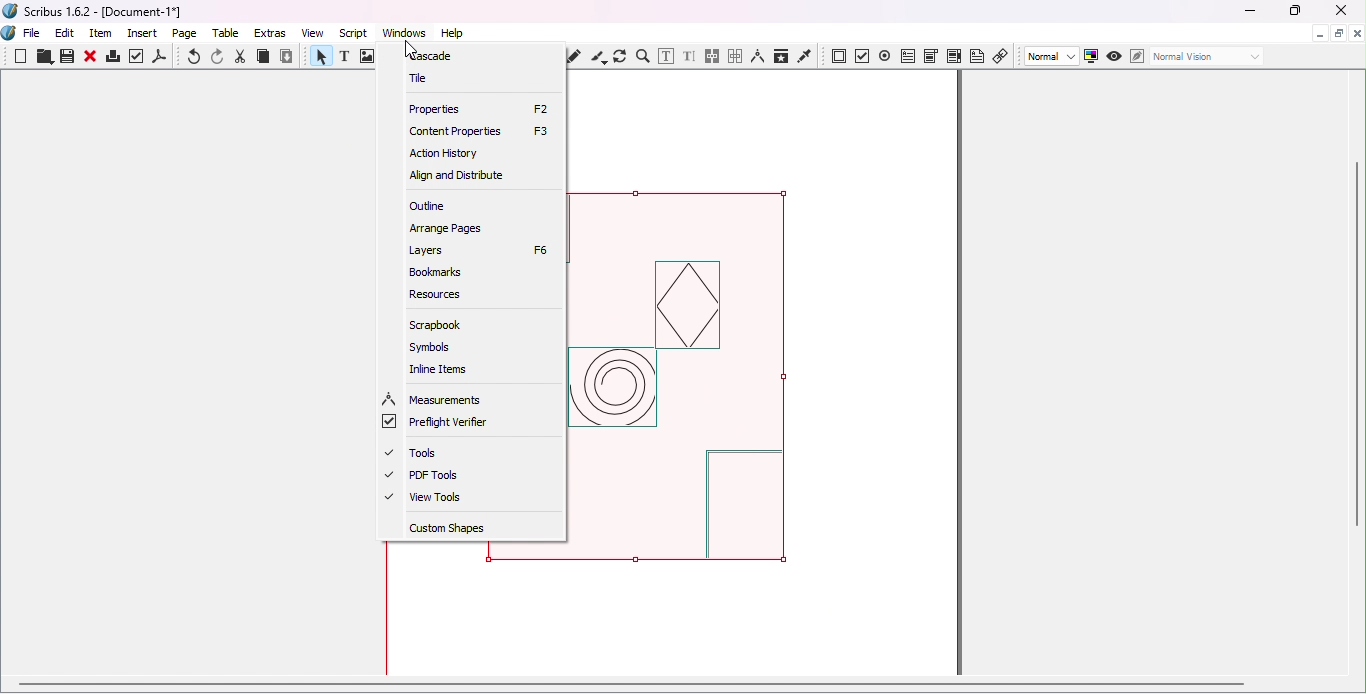 This screenshot has height=694, width=1366. Describe the element at coordinates (161, 59) in the screenshot. I see `save as PDF` at that location.